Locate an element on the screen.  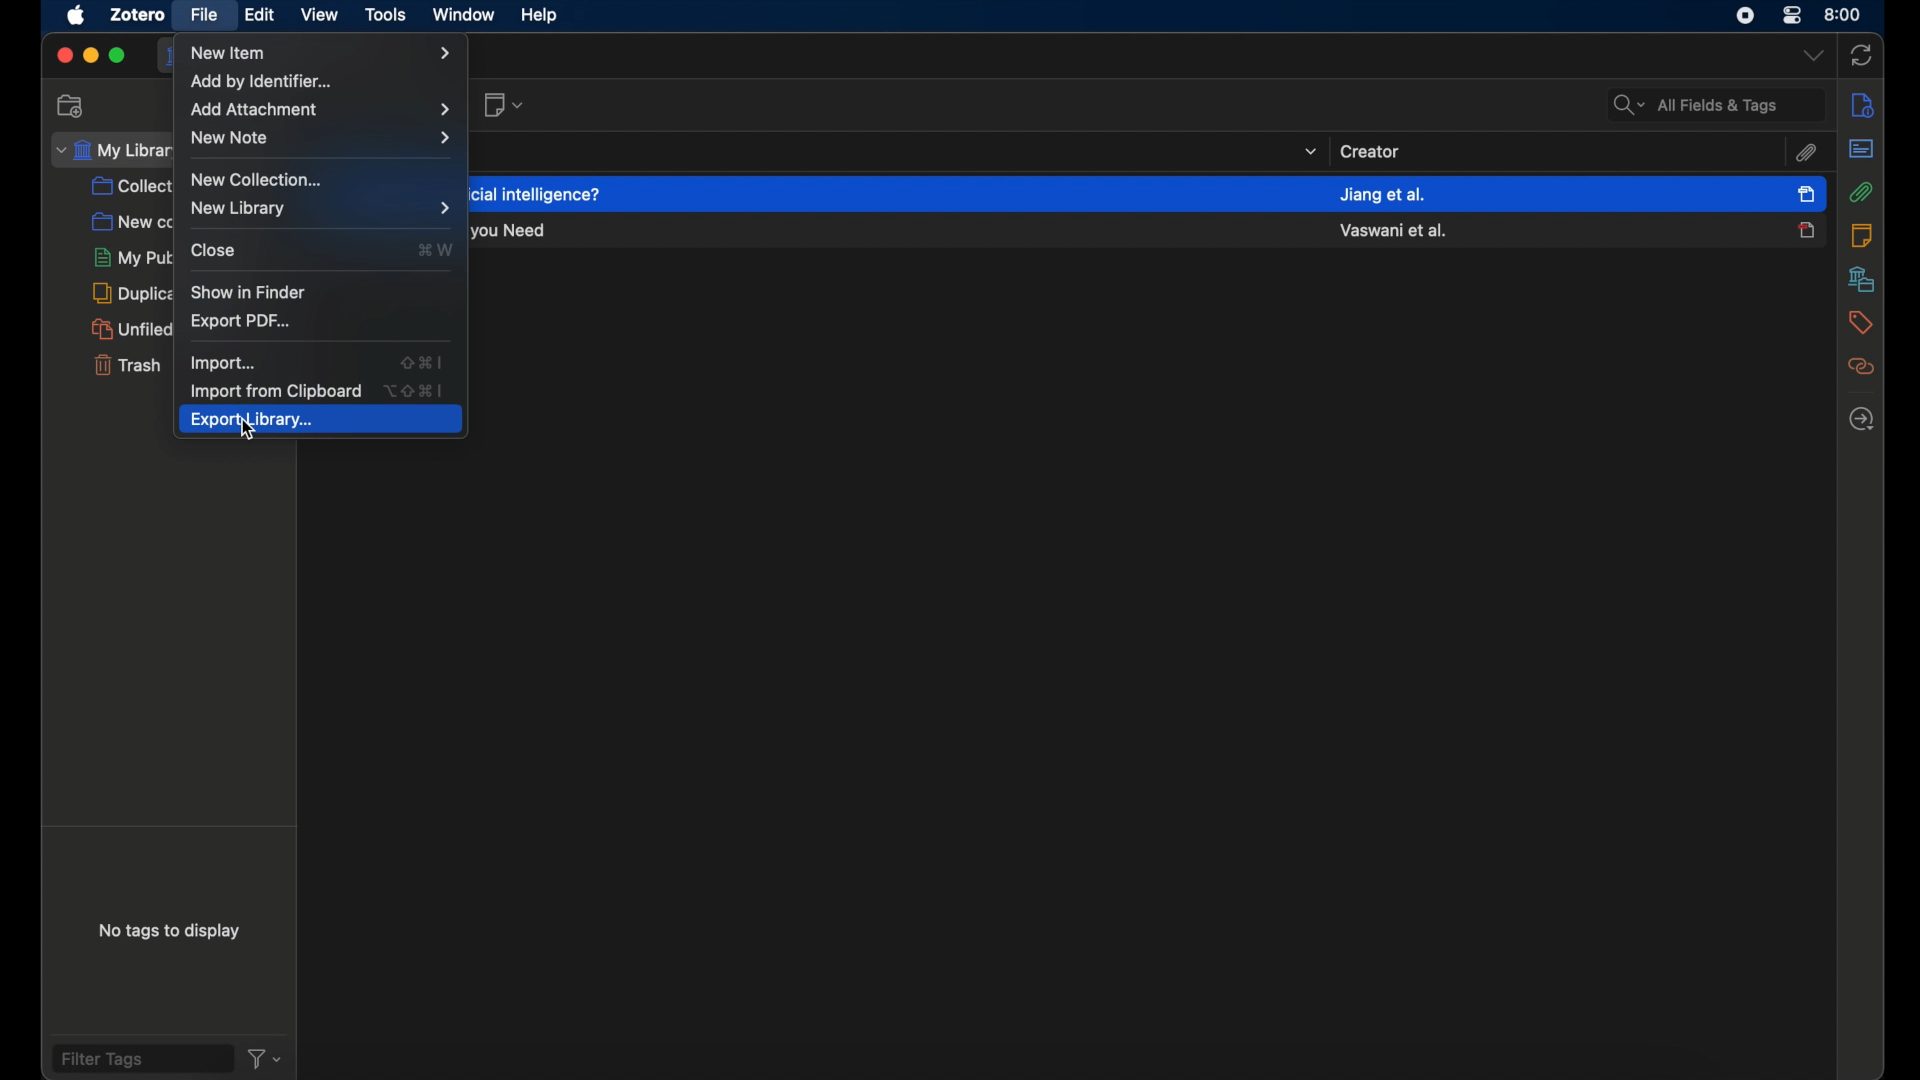
apple icon is located at coordinates (74, 16).